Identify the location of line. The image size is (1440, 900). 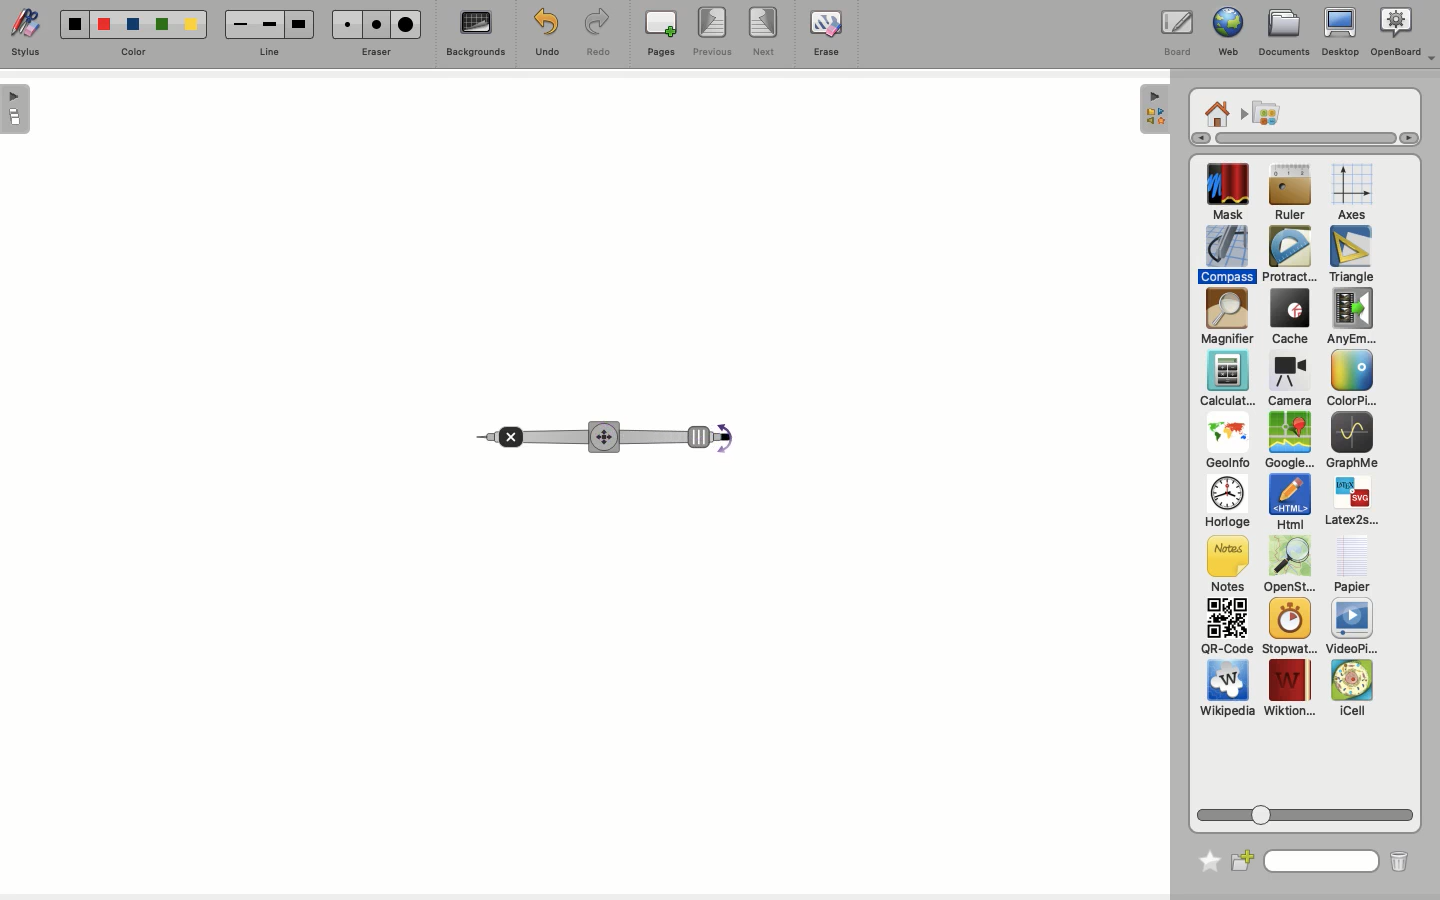
(267, 52).